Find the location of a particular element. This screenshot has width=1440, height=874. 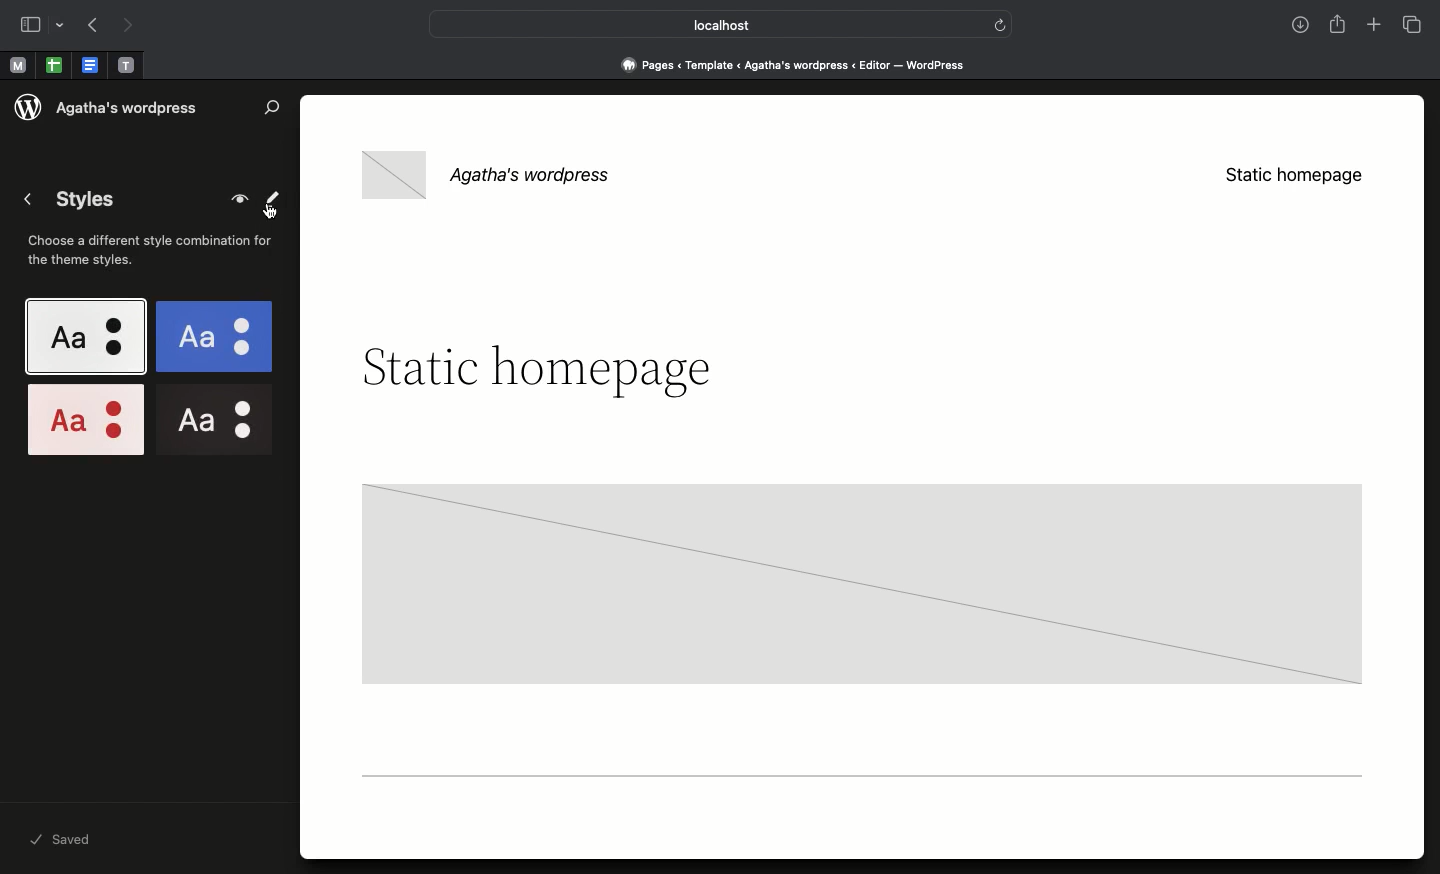

Downloads is located at coordinates (1302, 27).